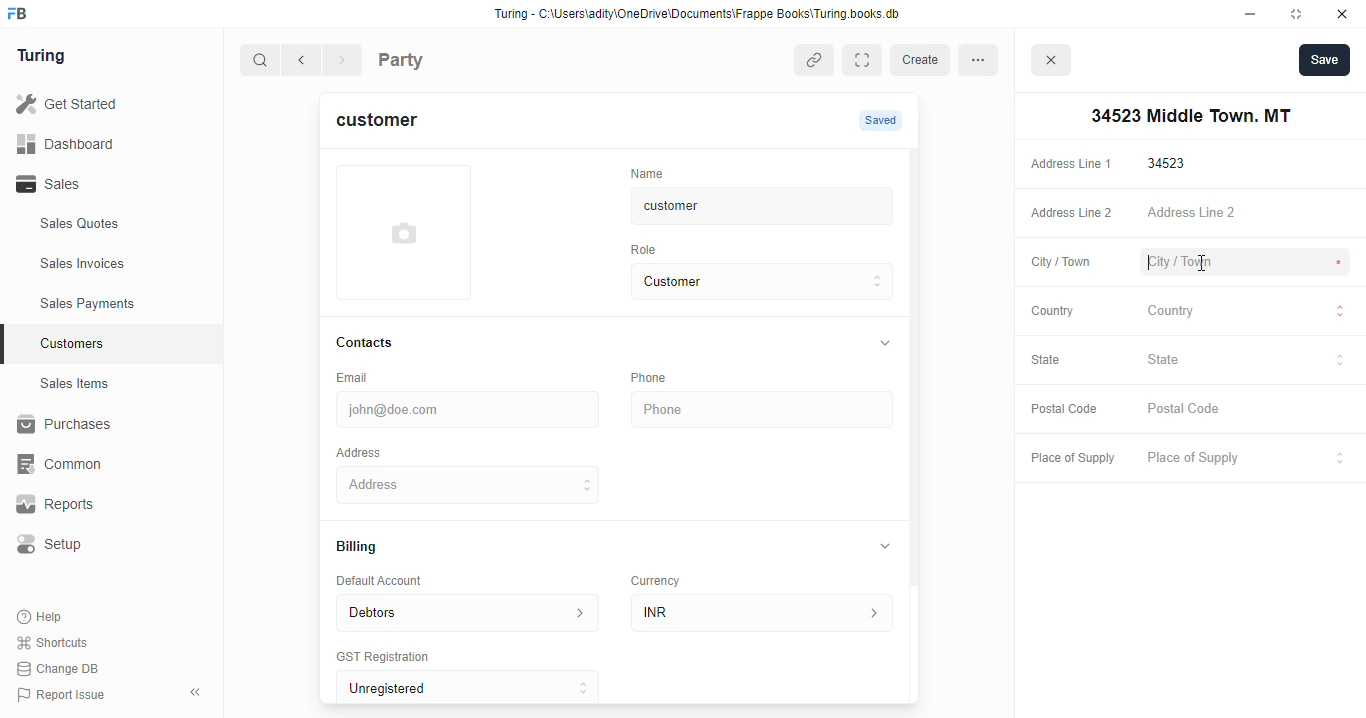  Describe the element at coordinates (1068, 459) in the screenshot. I see `Place of Supply` at that location.